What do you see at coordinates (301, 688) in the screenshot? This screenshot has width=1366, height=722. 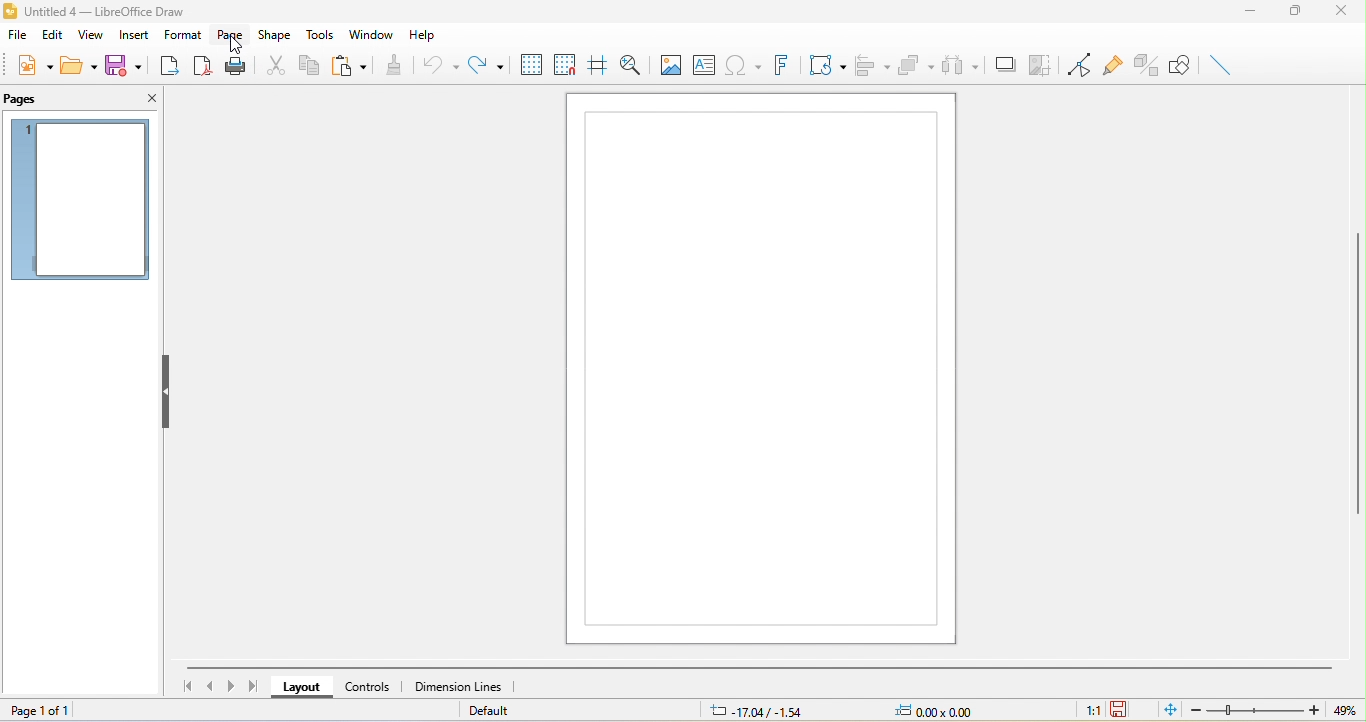 I see `layout` at bounding box center [301, 688].